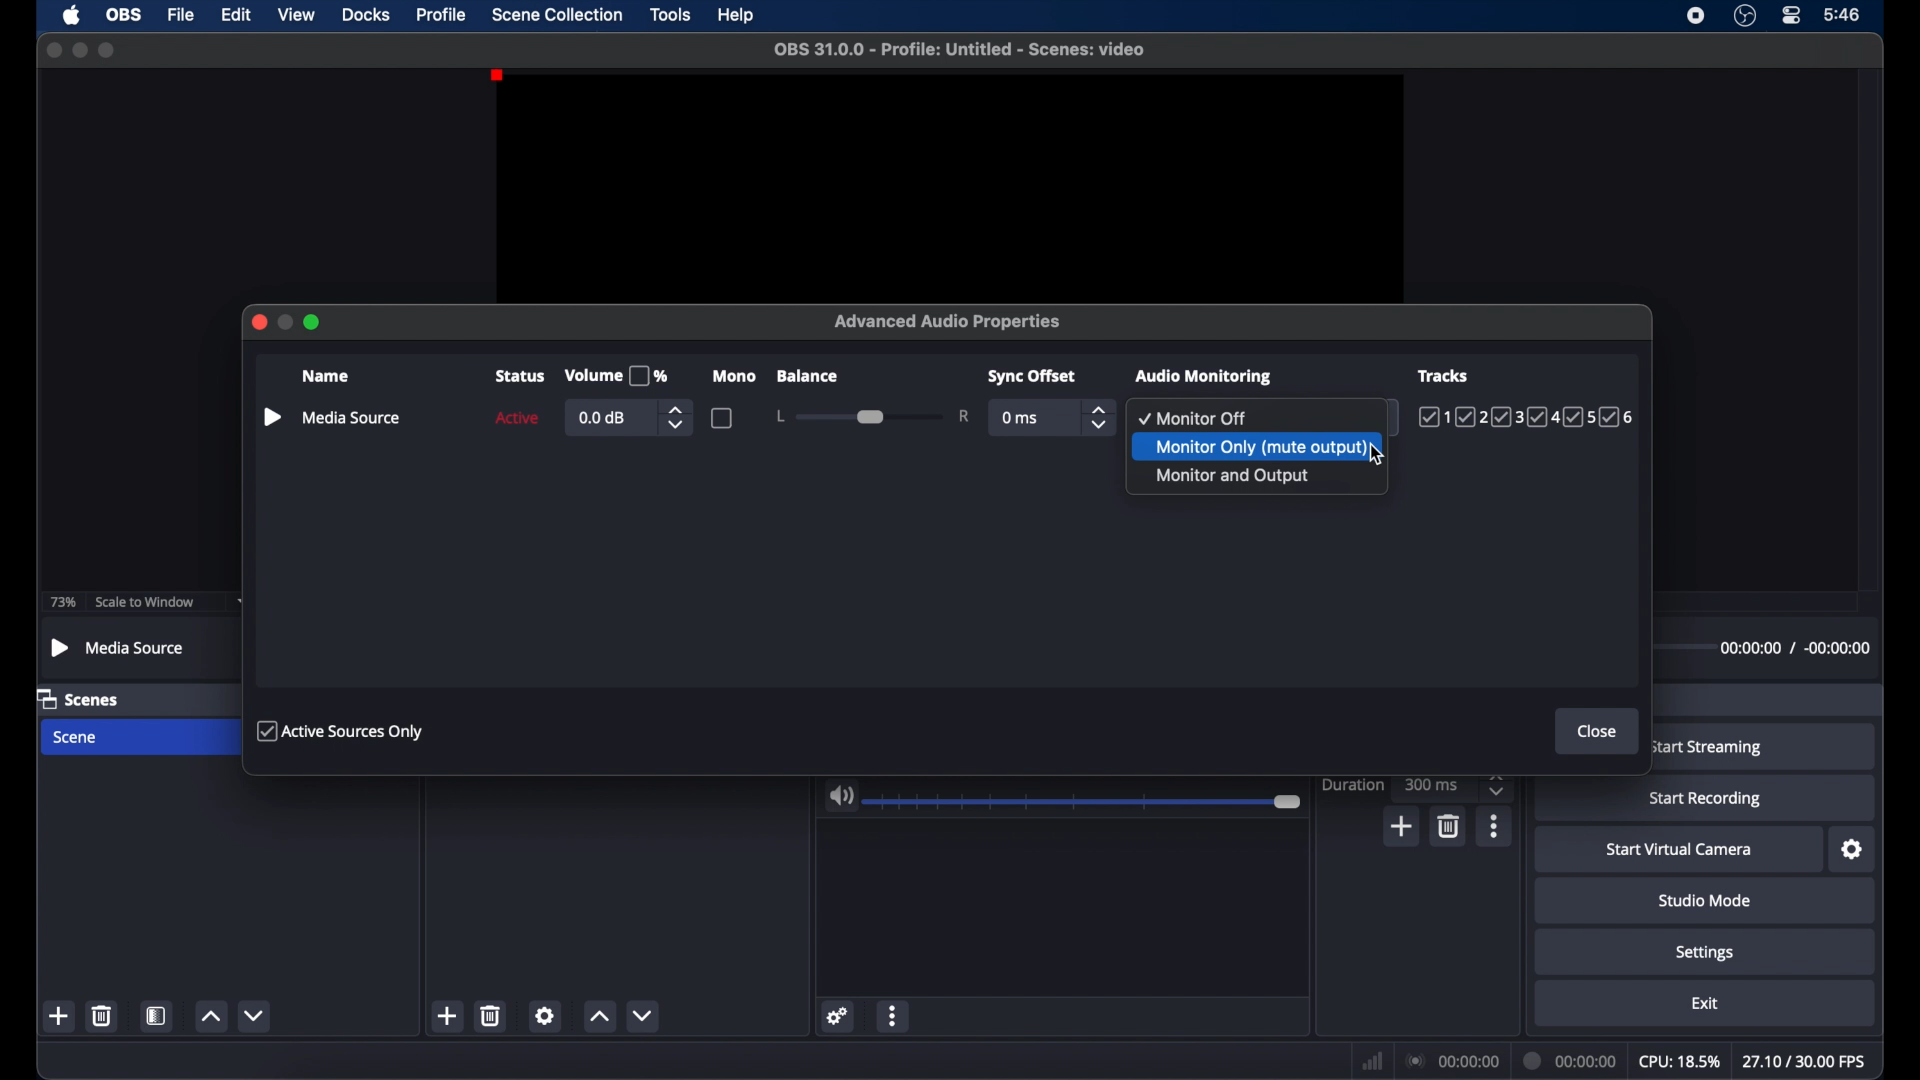 This screenshot has height=1080, width=1920. What do you see at coordinates (296, 15) in the screenshot?
I see `view` at bounding box center [296, 15].